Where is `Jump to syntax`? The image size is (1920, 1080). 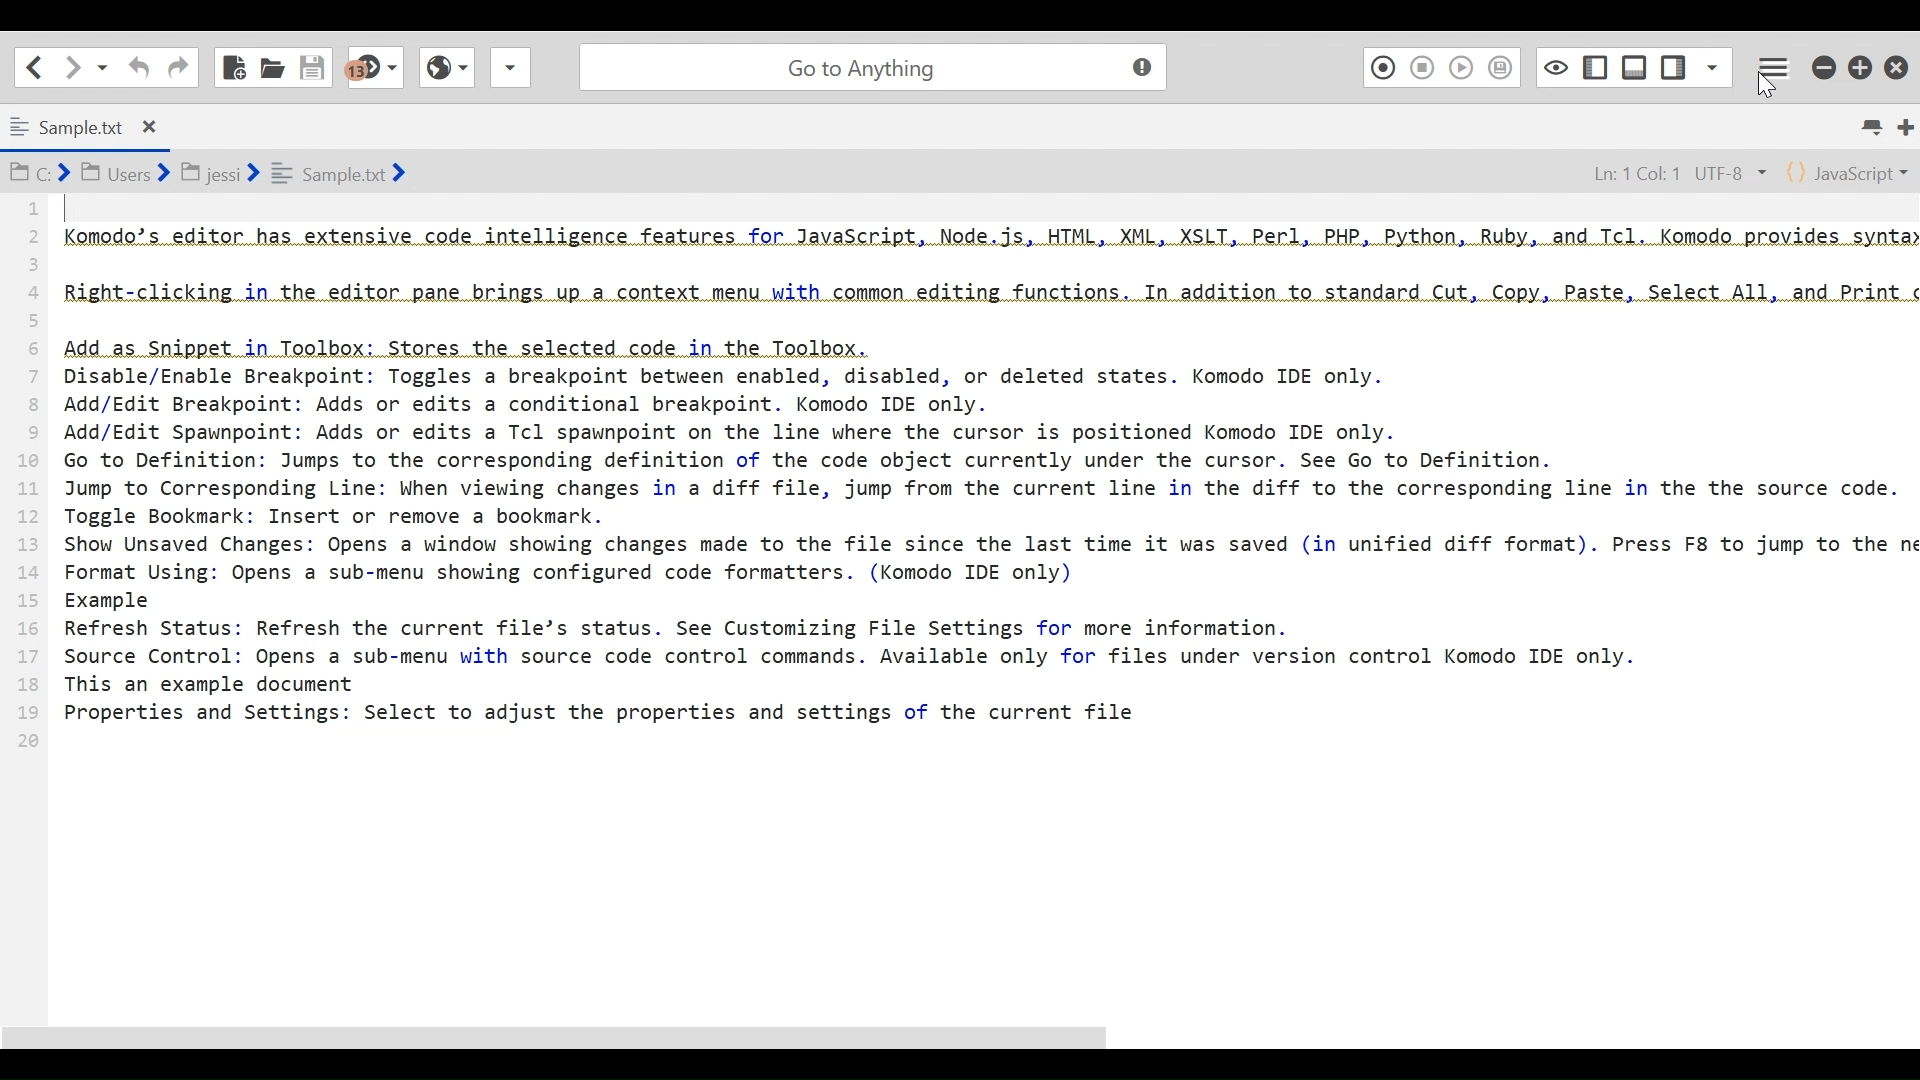
Jump to syntax is located at coordinates (377, 68).